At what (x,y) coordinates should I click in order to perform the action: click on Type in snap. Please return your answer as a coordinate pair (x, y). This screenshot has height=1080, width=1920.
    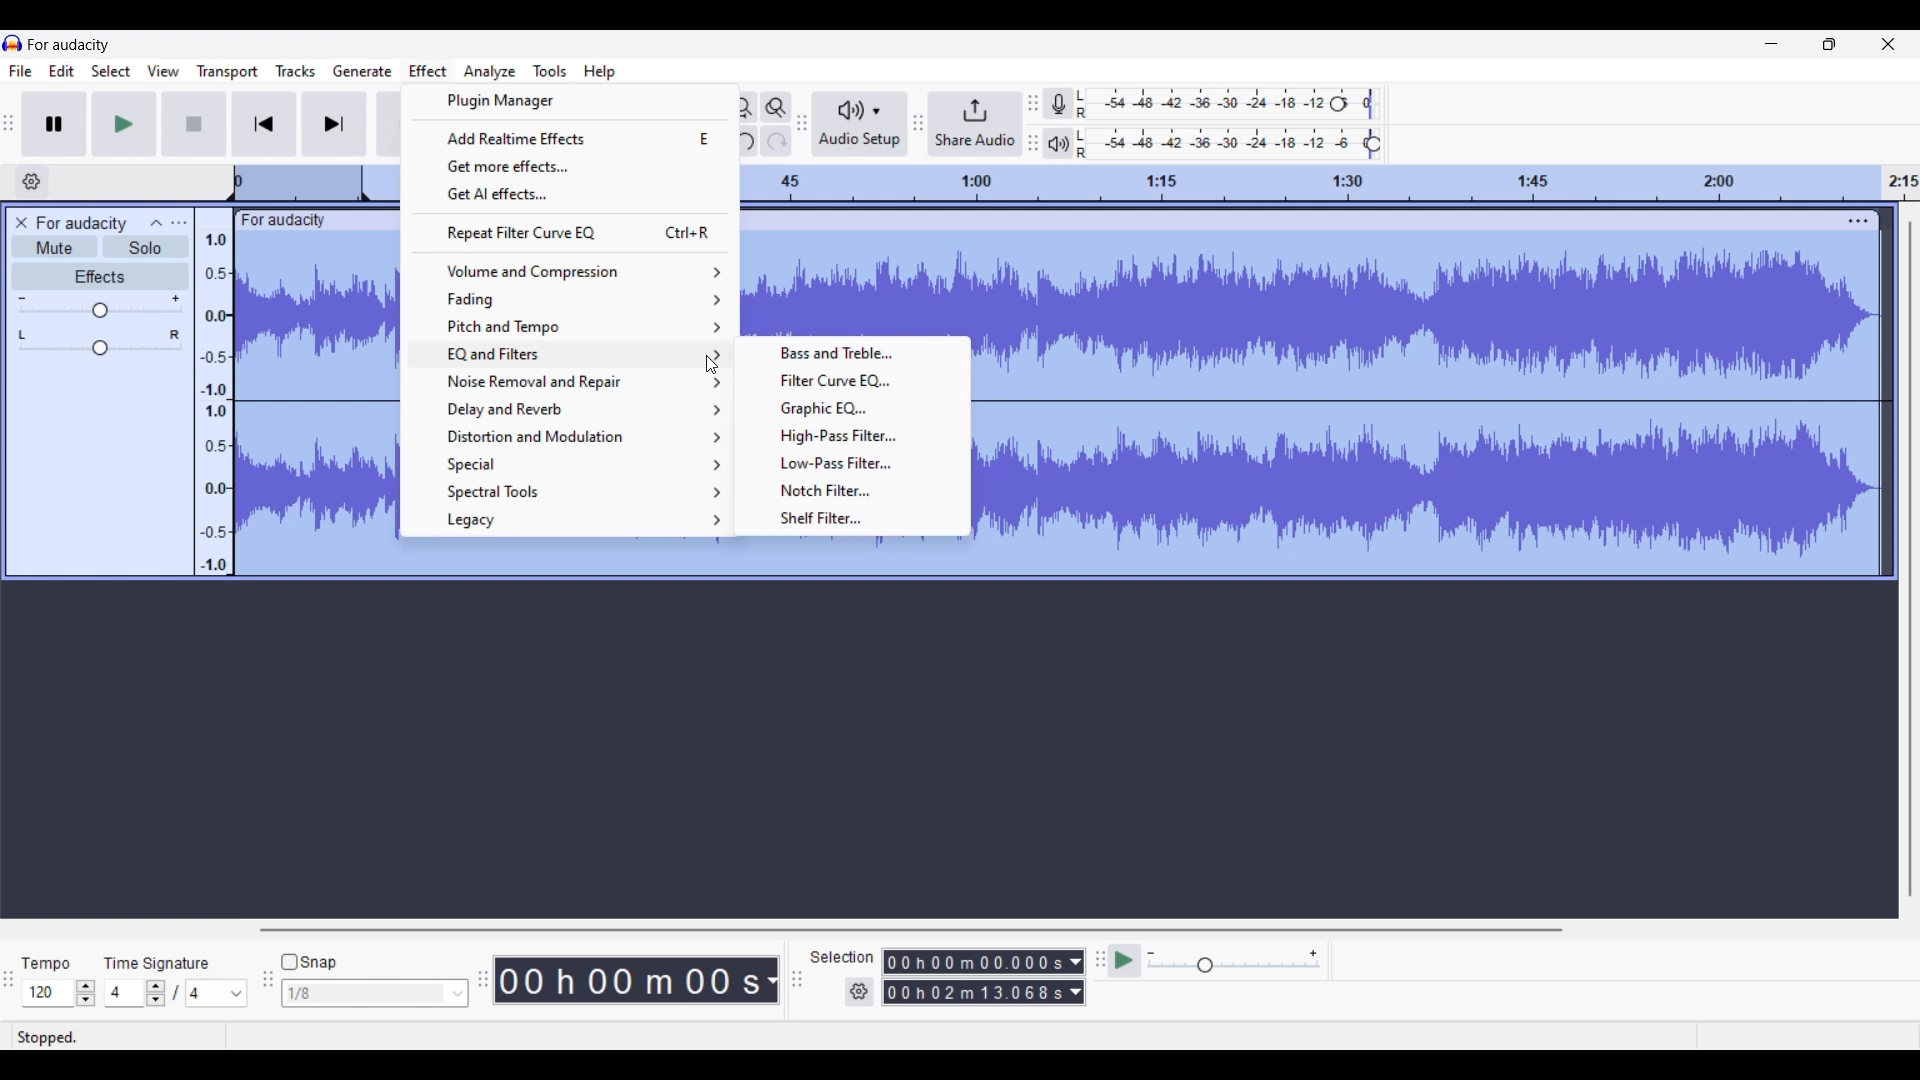
    Looking at the image, I should click on (365, 994).